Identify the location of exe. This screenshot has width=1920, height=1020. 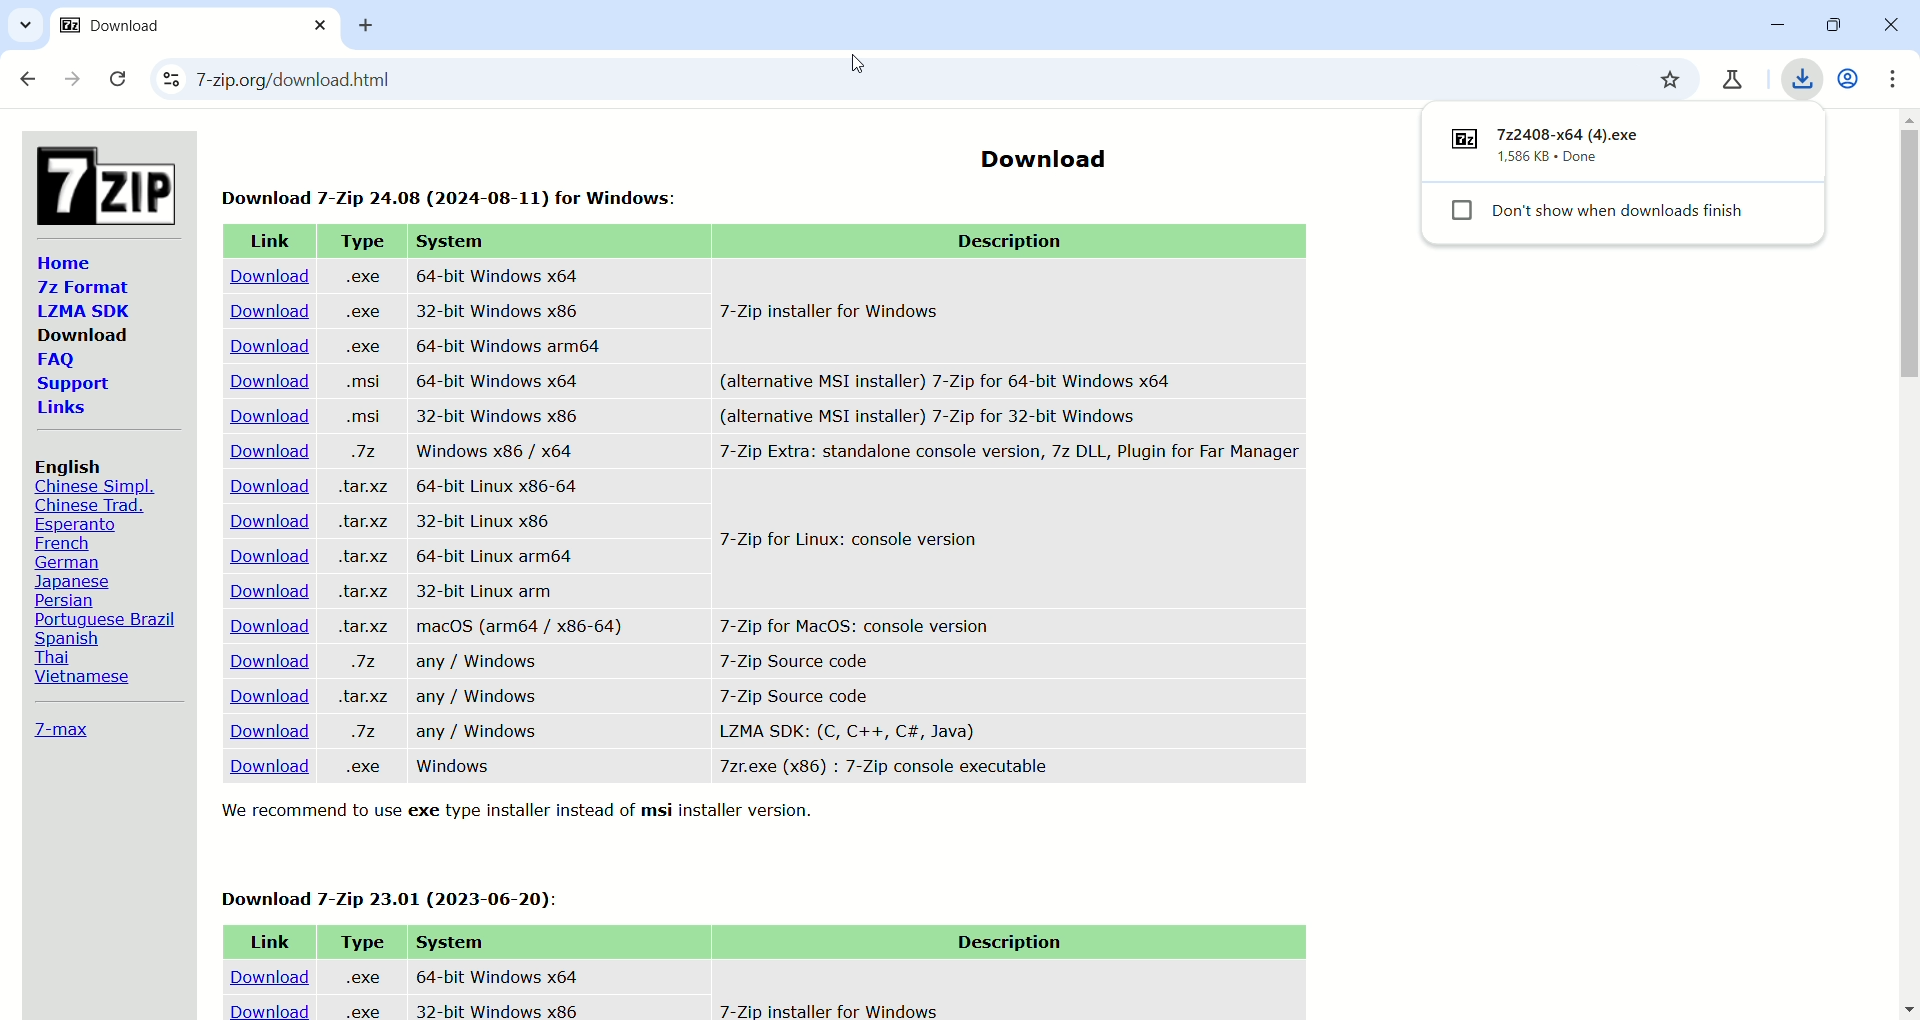
(364, 348).